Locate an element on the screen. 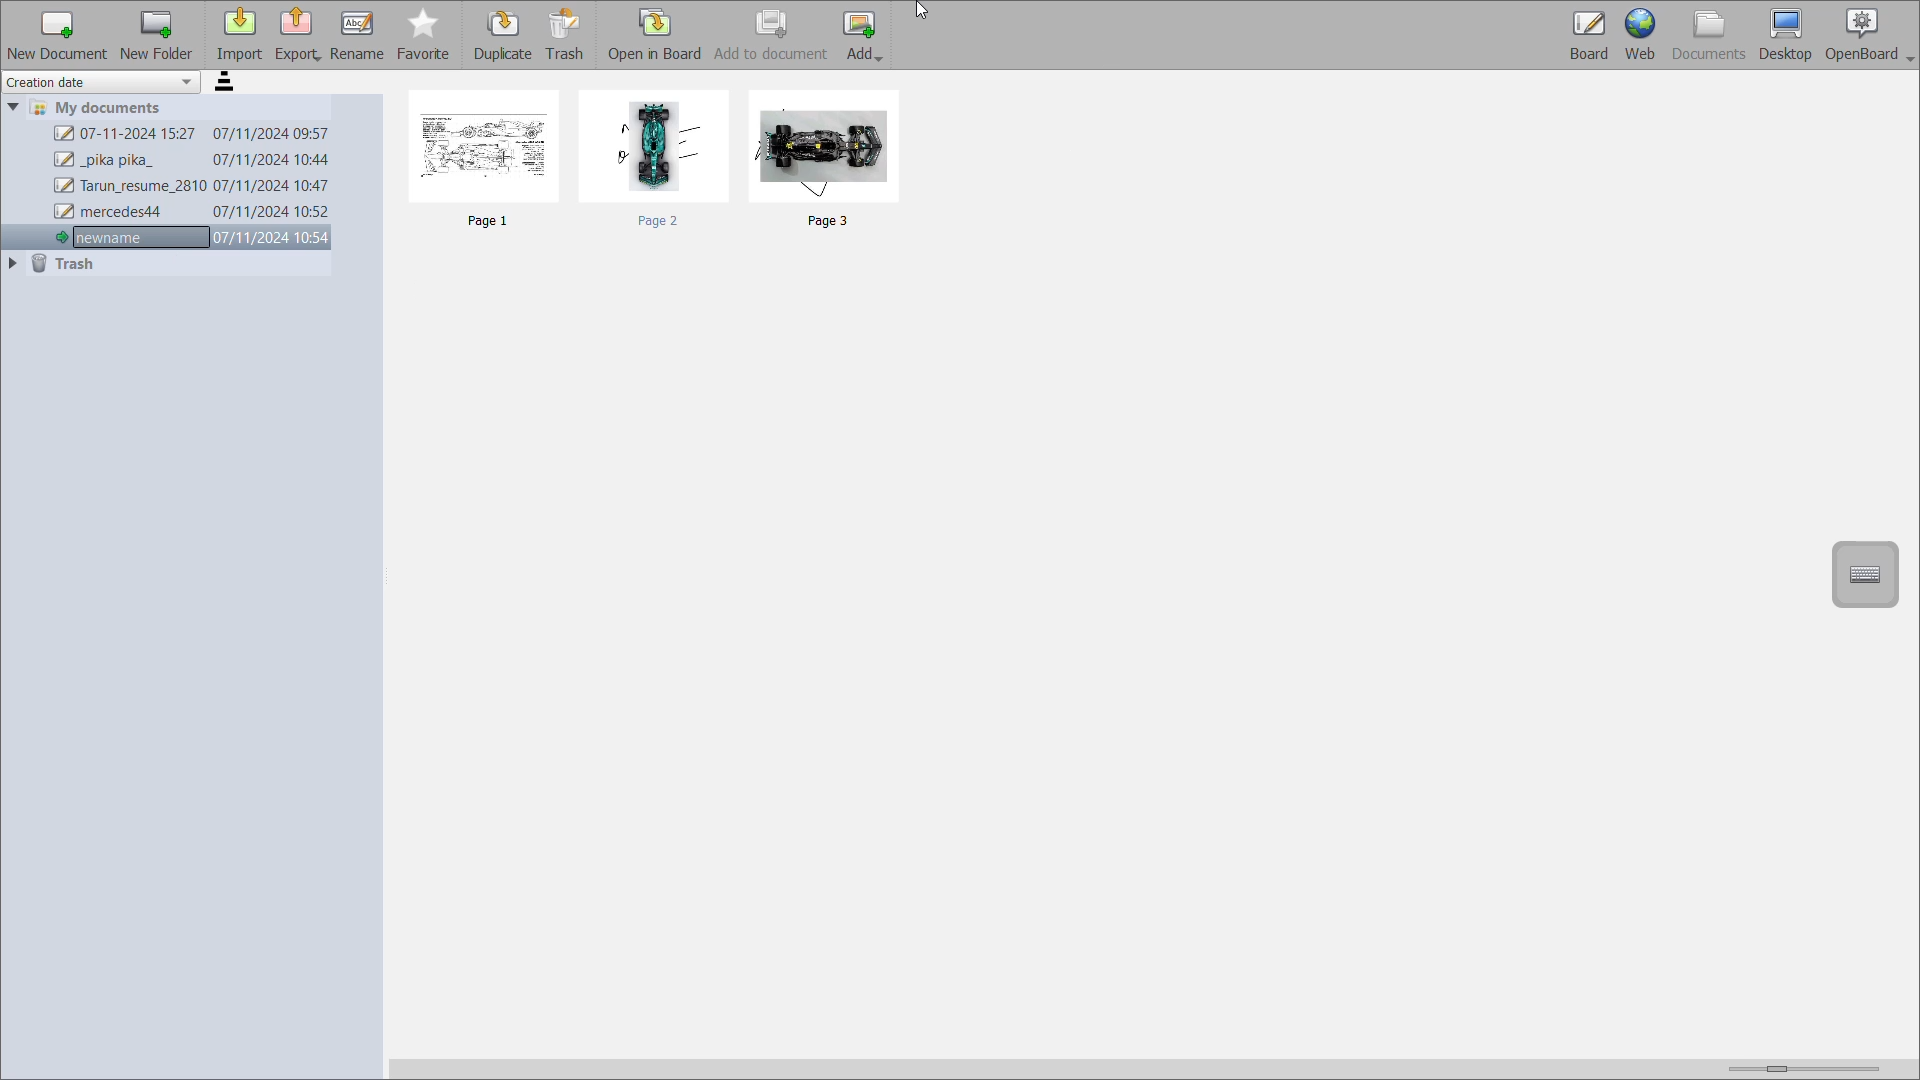 The image size is (1920, 1080). web is located at coordinates (1641, 35).